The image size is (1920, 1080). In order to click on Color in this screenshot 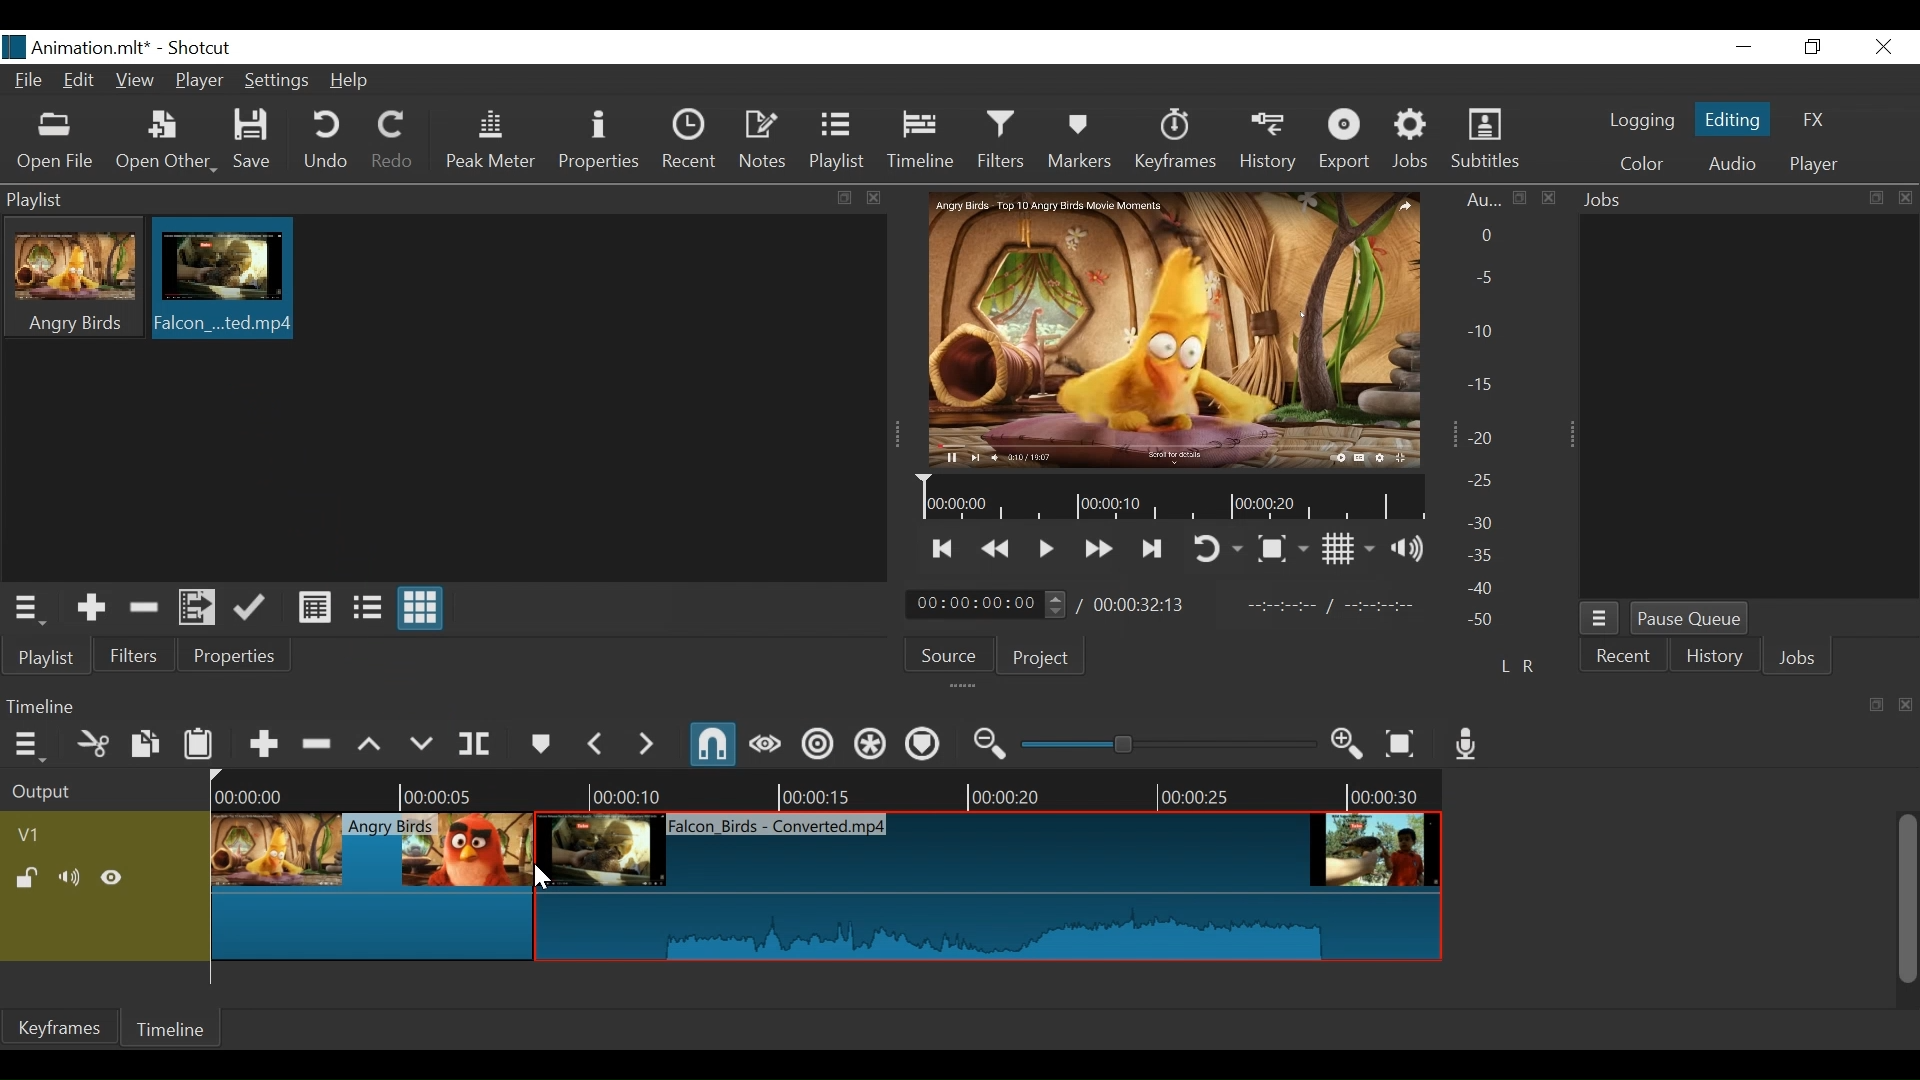, I will do `click(1646, 164)`.